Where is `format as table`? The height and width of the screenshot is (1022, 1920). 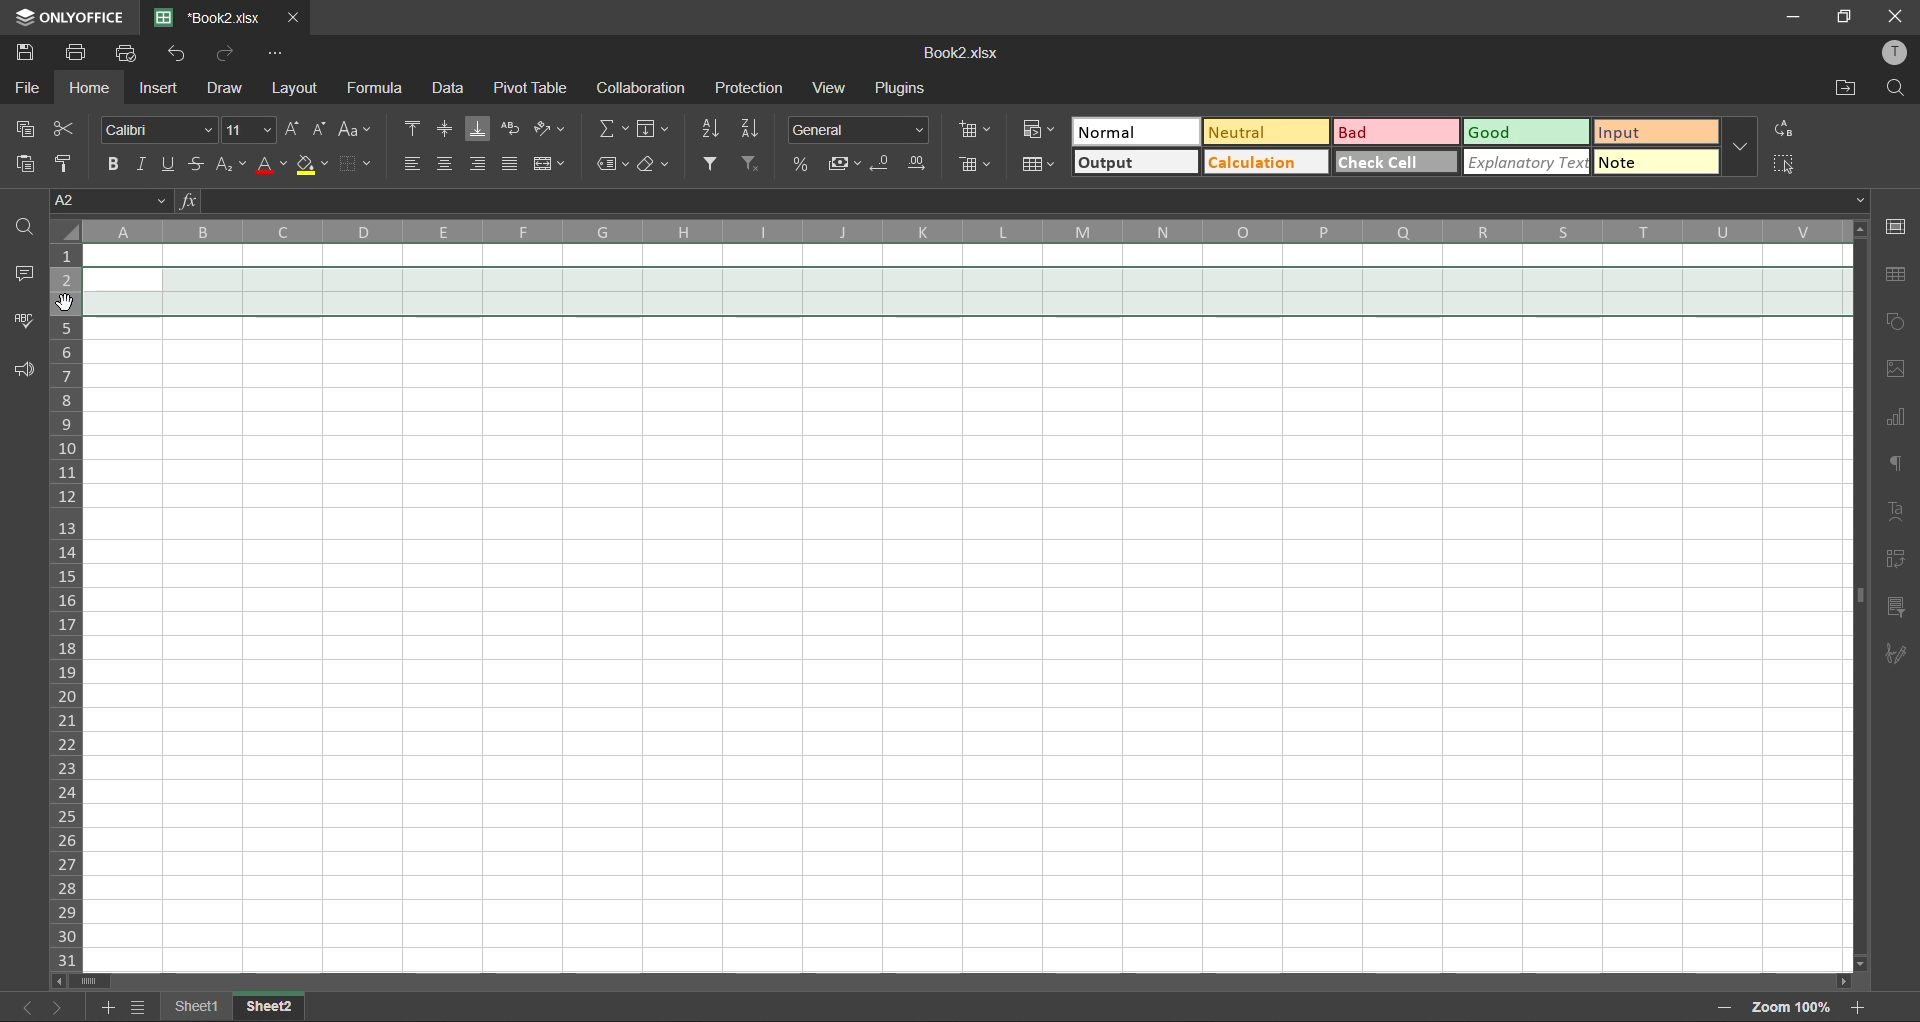 format as table is located at coordinates (1042, 166).